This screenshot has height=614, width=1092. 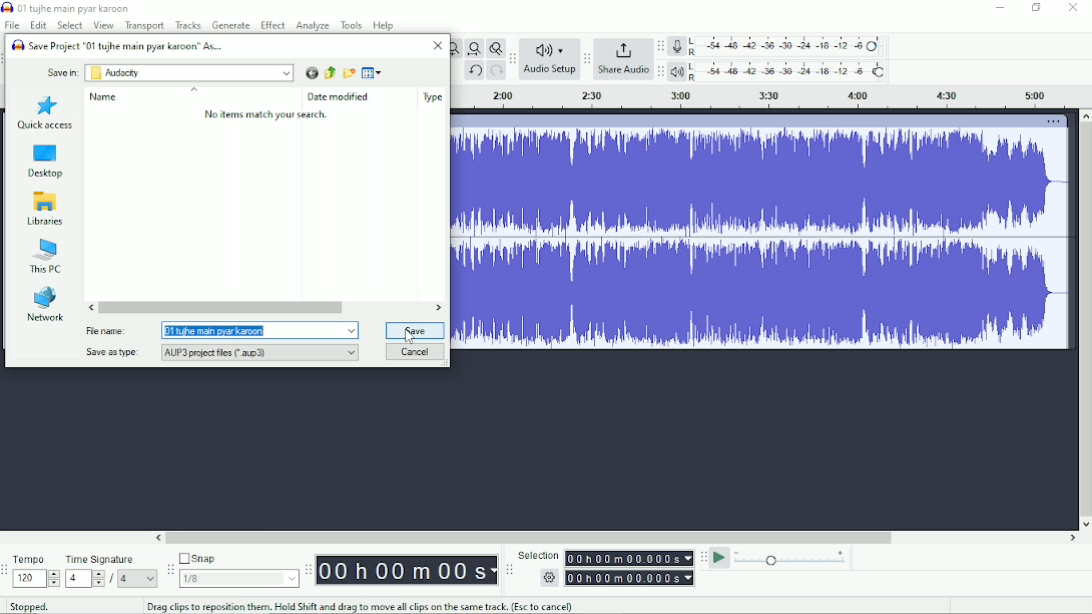 I want to click on Audacity share audio toolbar, so click(x=587, y=60).